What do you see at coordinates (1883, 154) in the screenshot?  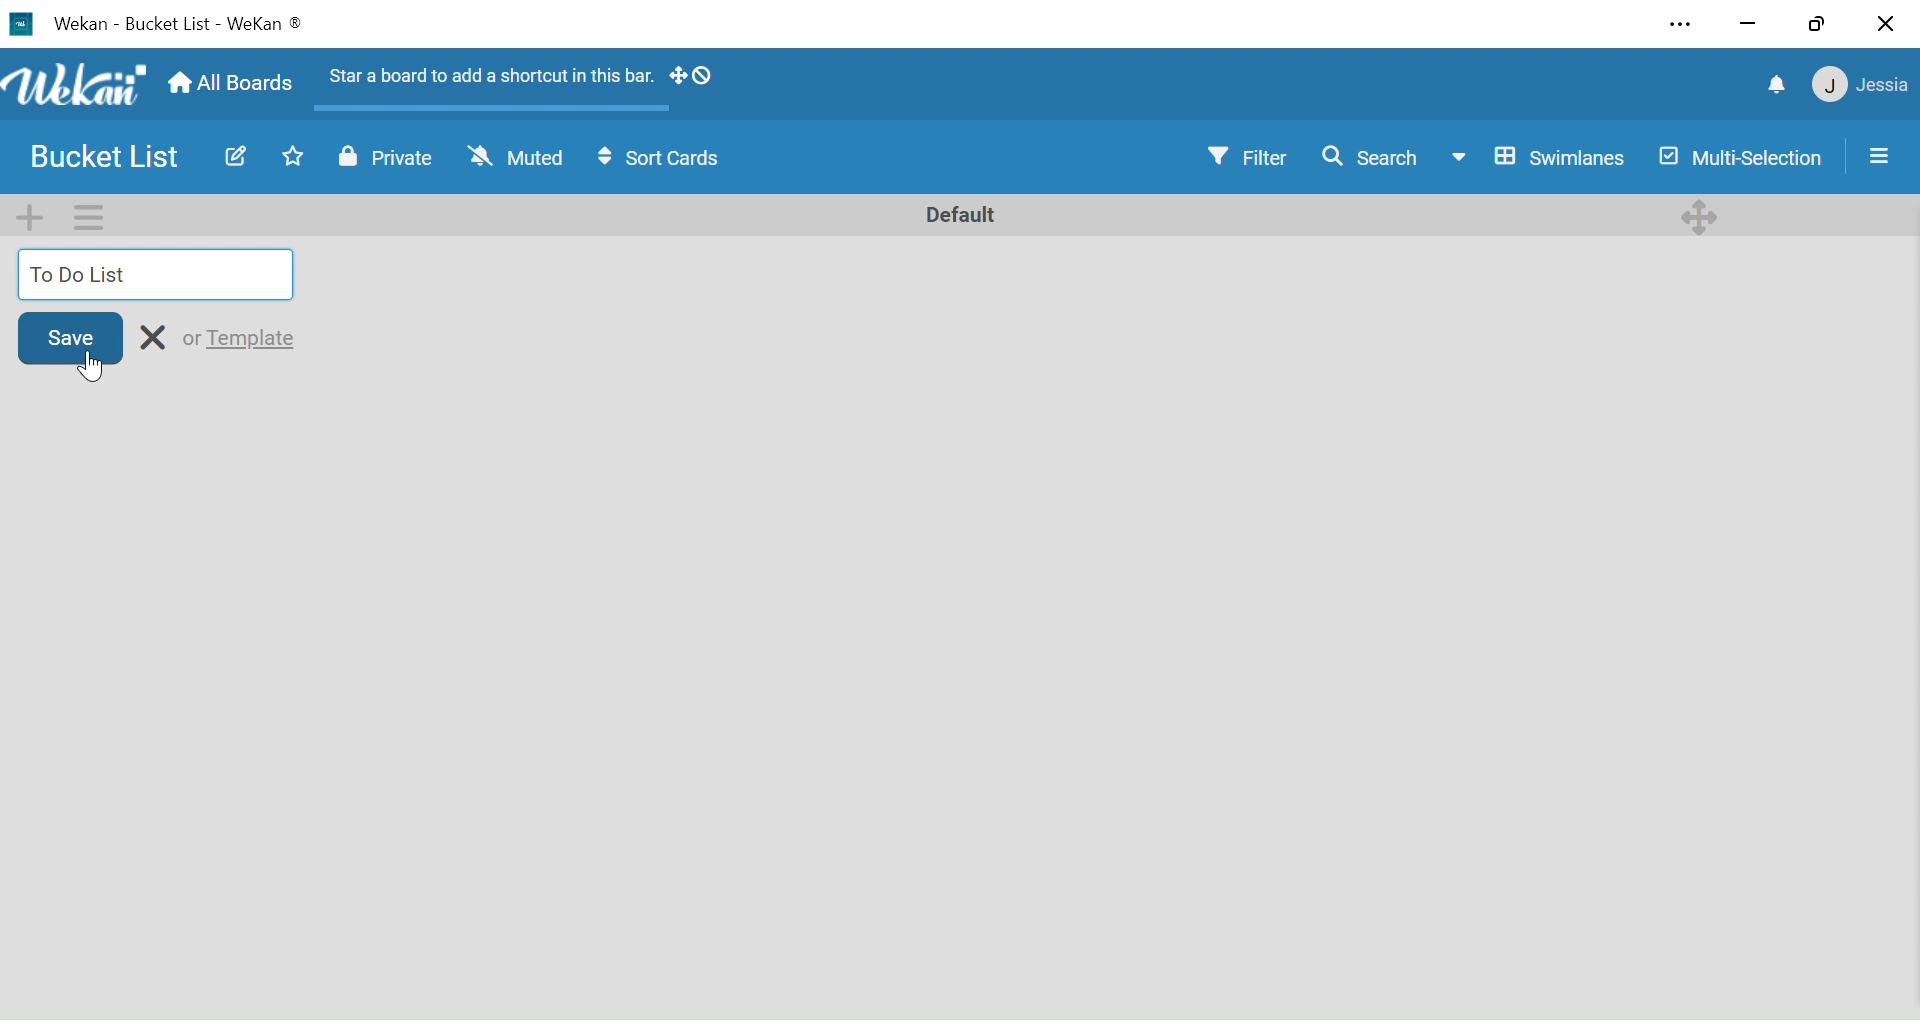 I see `Open/Close Sidebar` at bounding box center [1883, 154].